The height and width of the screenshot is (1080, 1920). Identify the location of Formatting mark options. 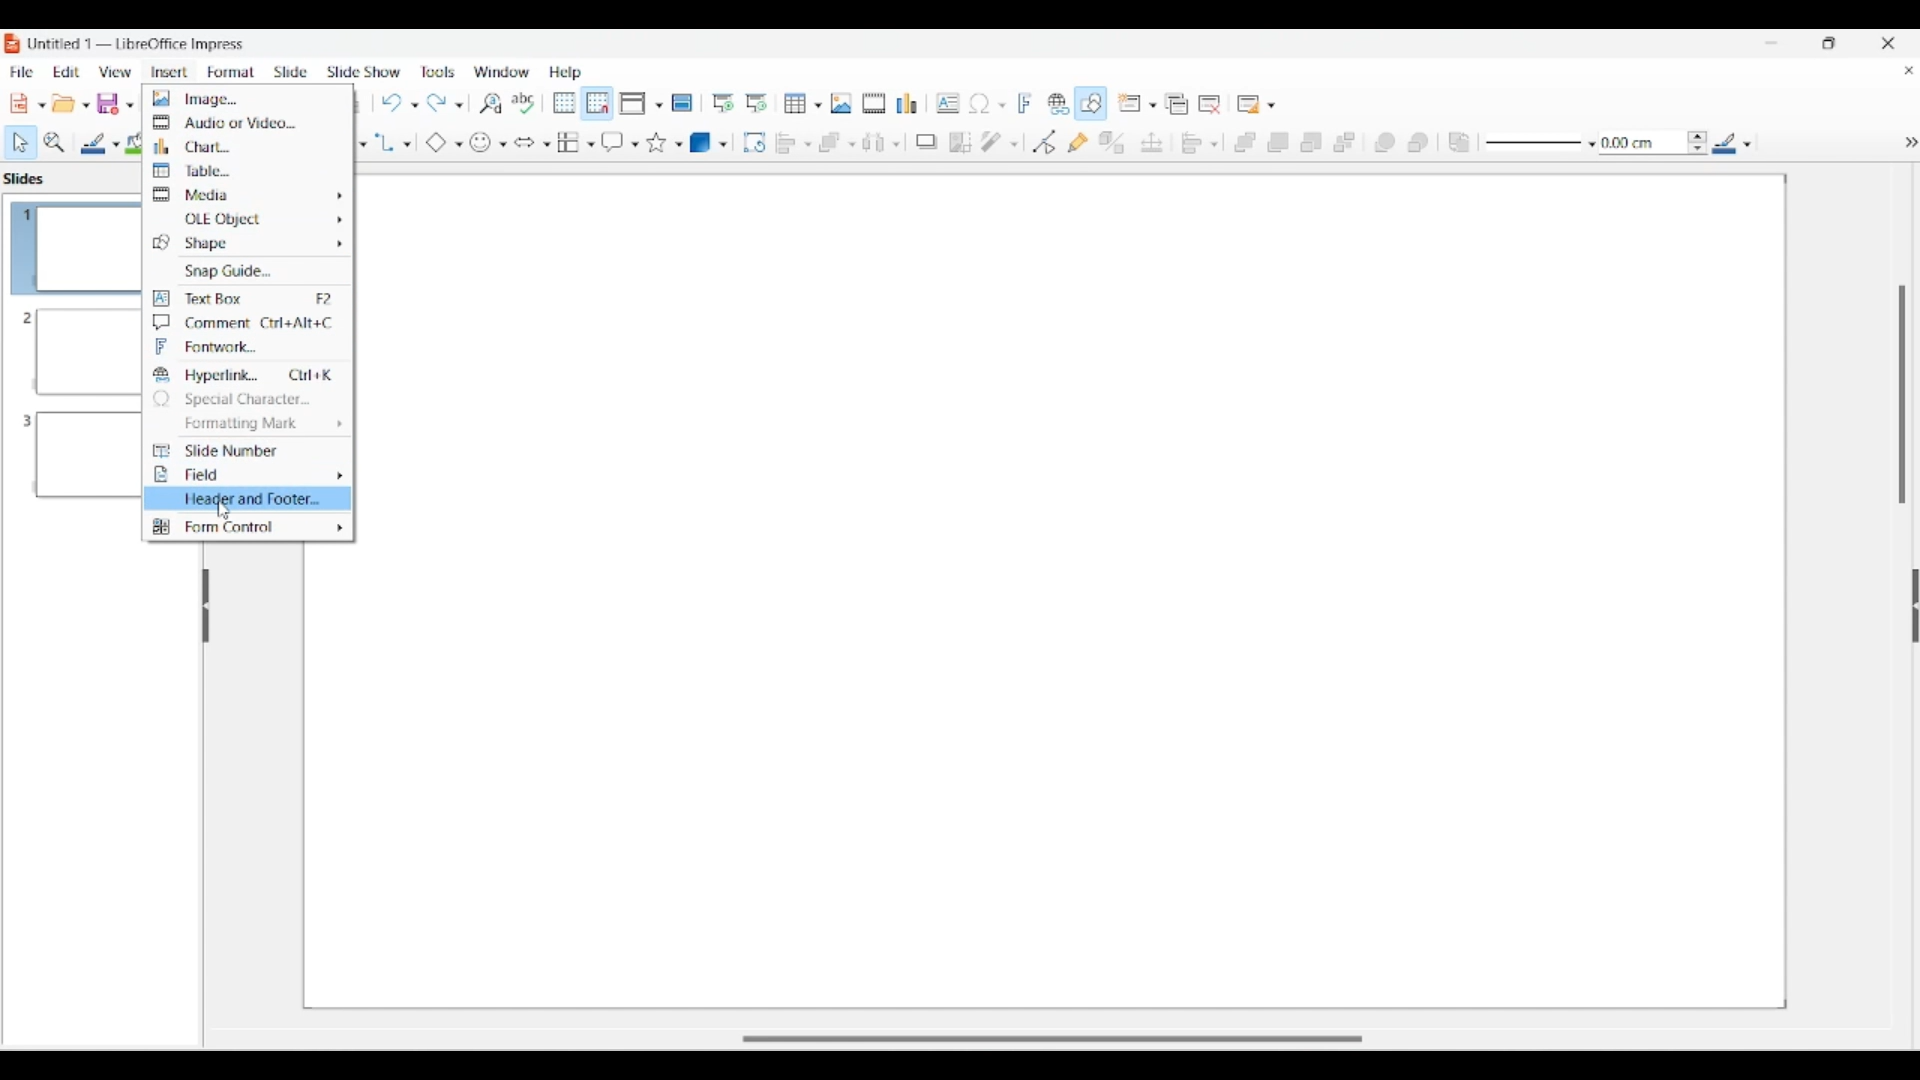
(249, 424).